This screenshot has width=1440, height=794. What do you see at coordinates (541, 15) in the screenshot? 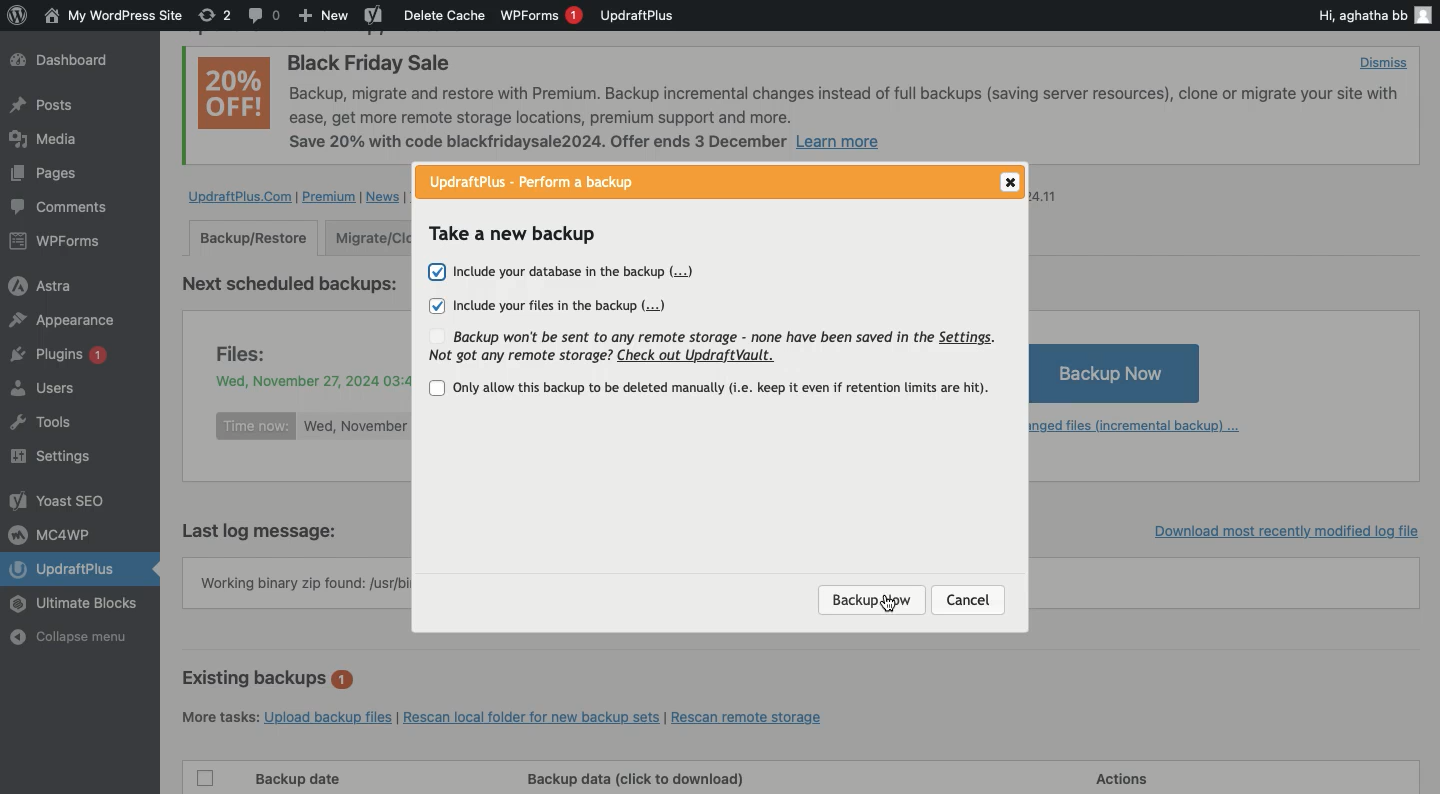
I see `WPForms 1` at bounding box center [541, 15].